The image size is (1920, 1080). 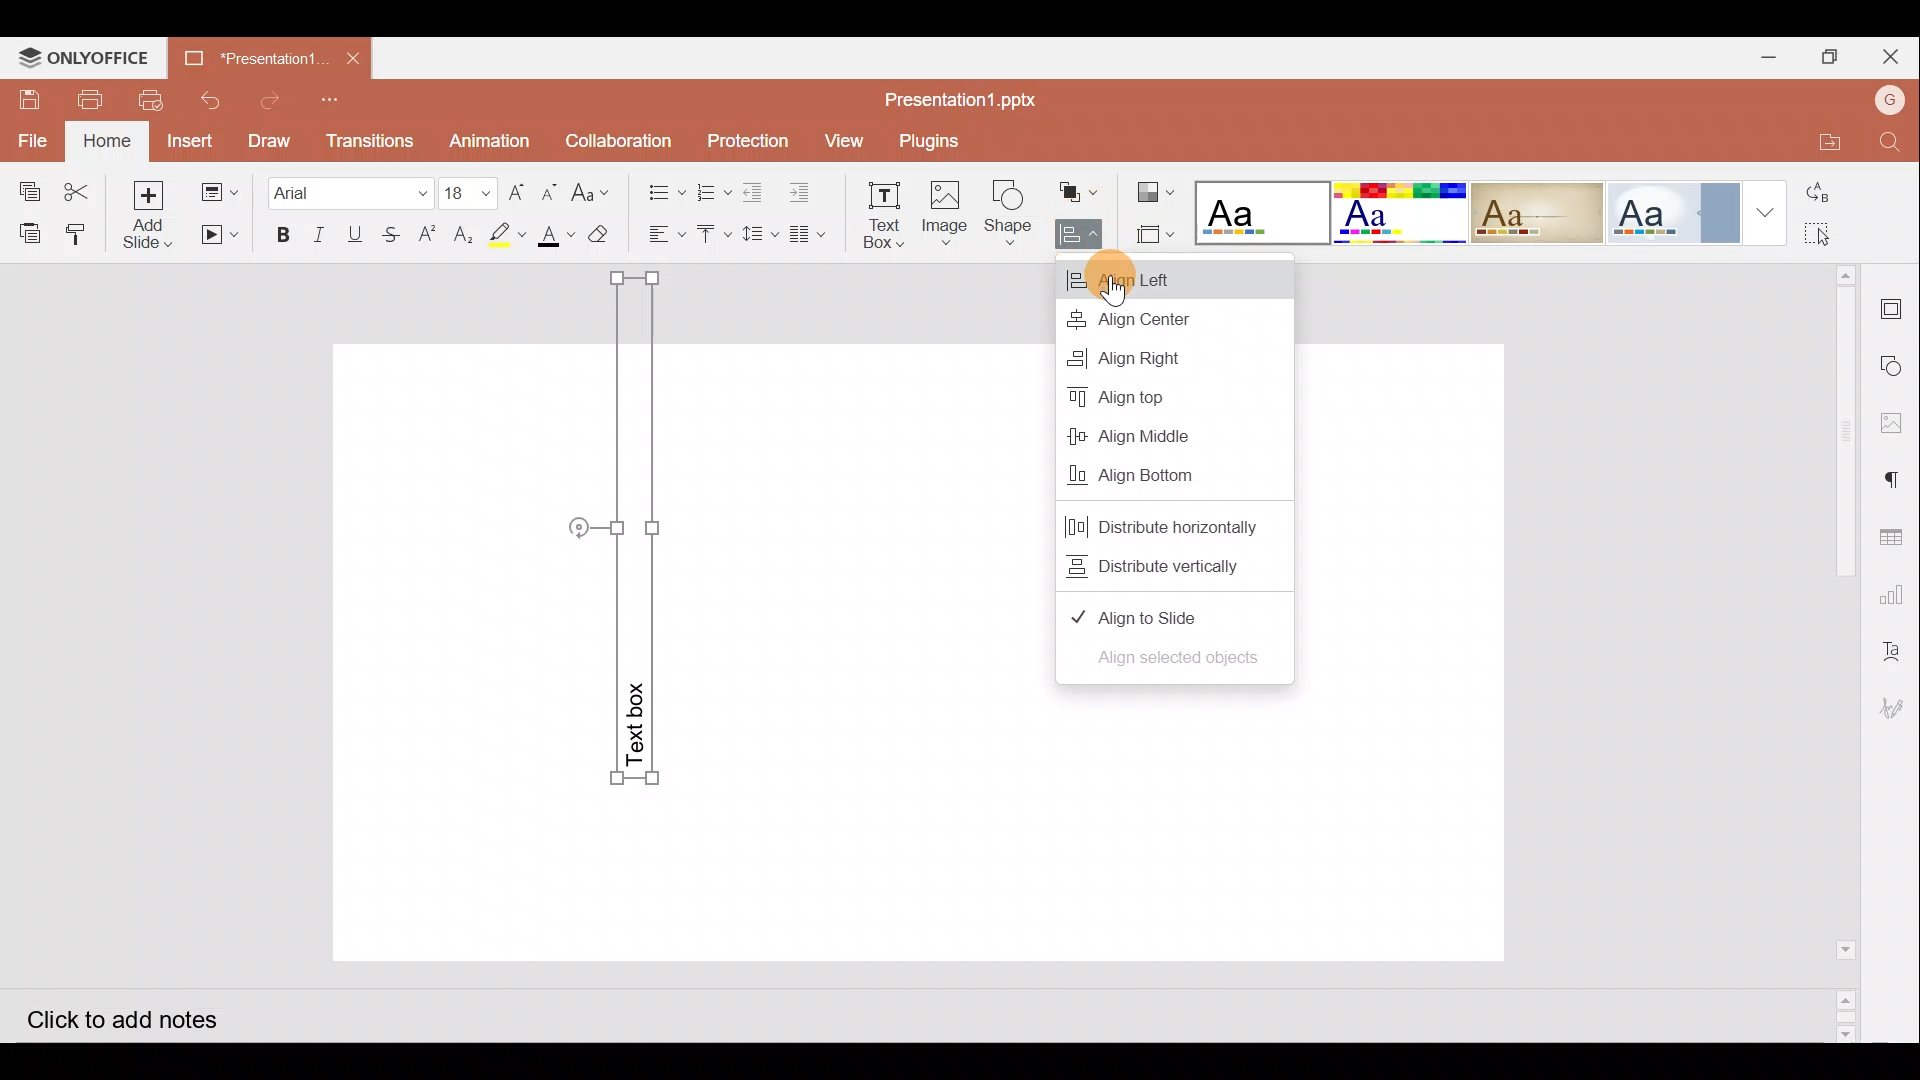 What do you see at coordinates (1895, 649) in the screenshot?
I see `Text Art settings` at bounding box center [1895, 649].